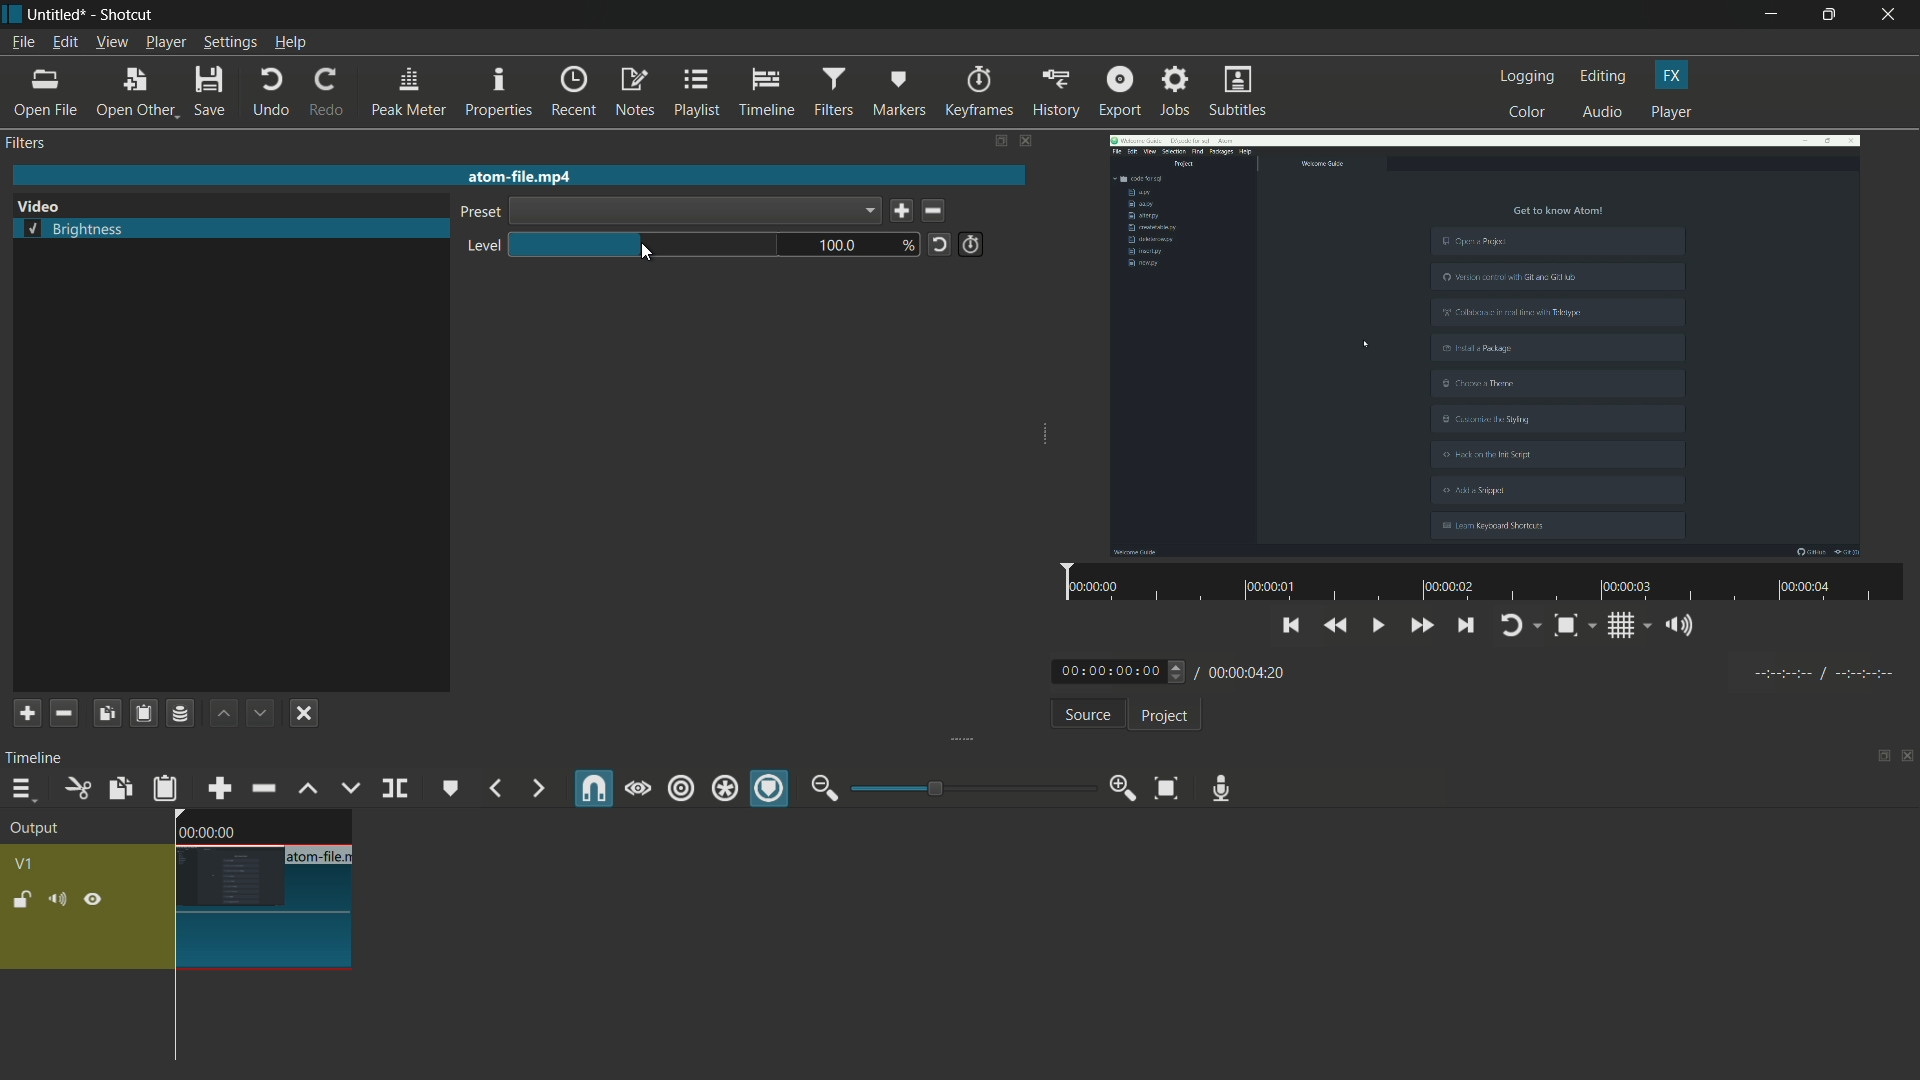  What do you see at coordinates (1832, 15) in the screenshot?
I see `maximize` at bounding box center [1832, 15].